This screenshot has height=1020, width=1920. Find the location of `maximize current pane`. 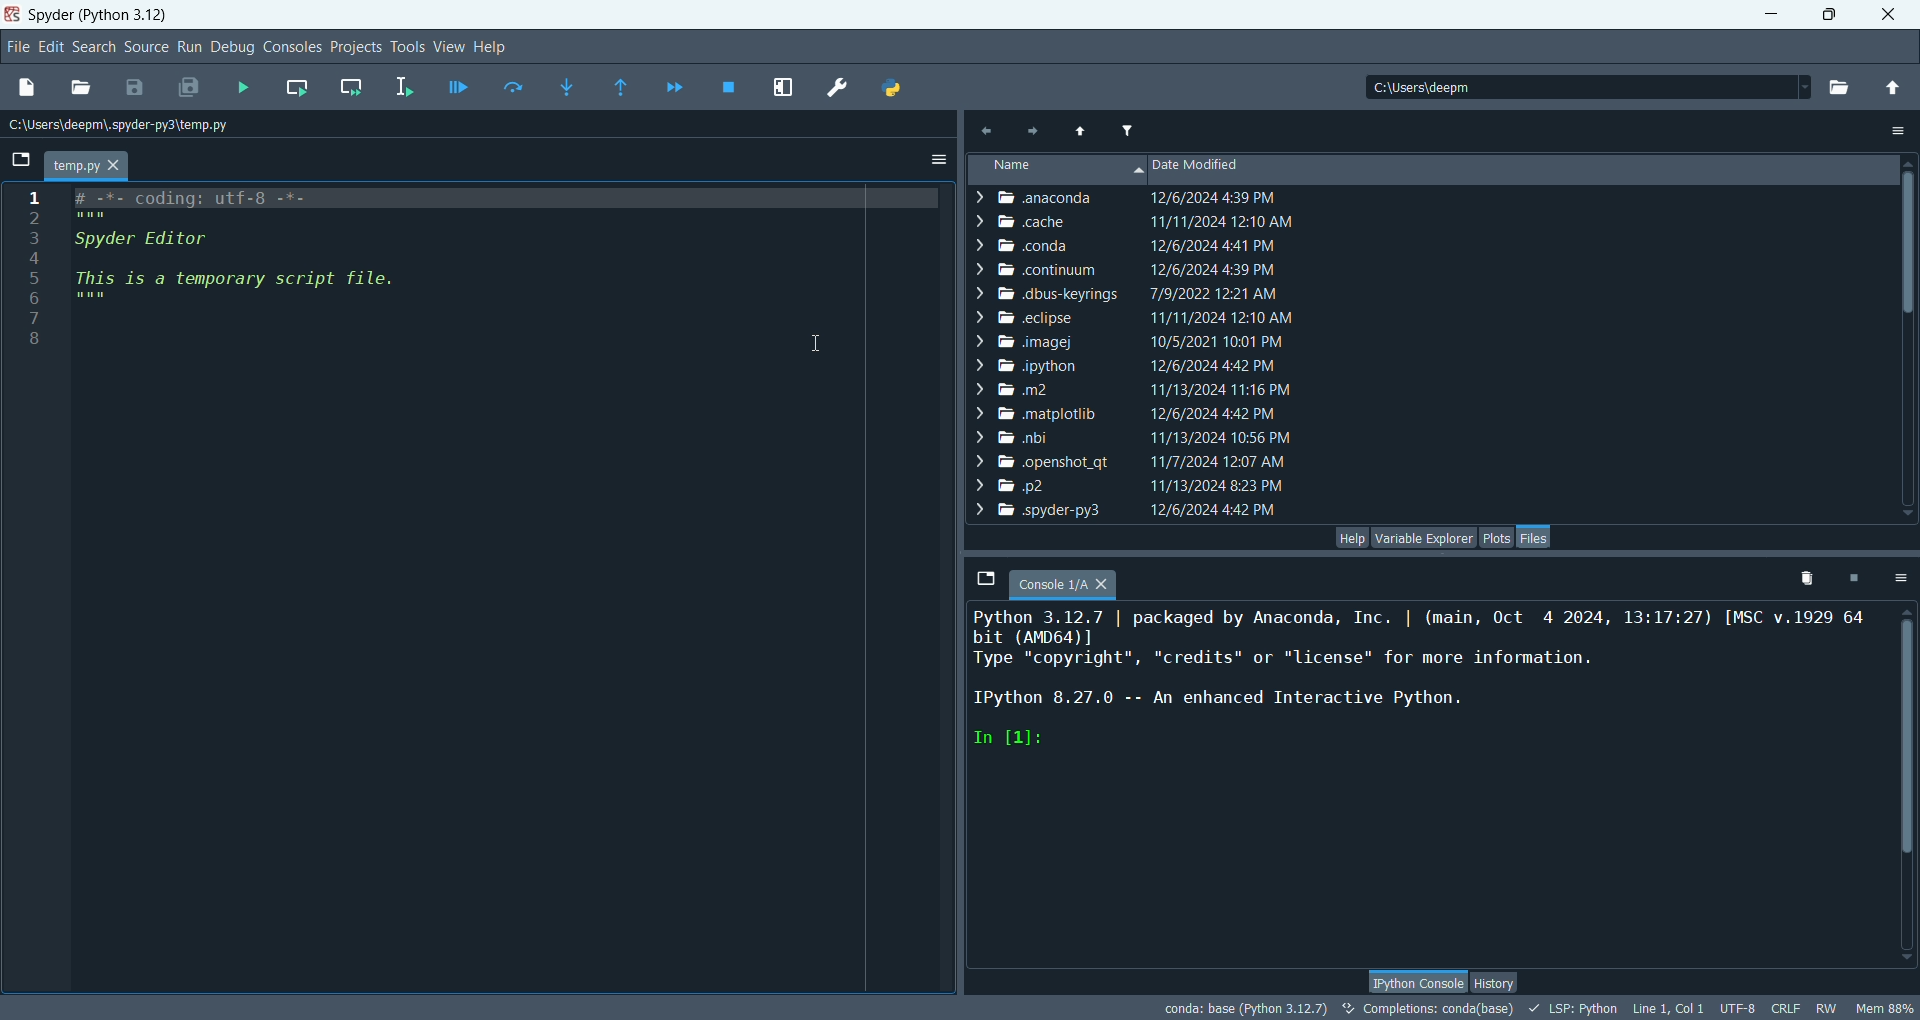

maximize current pane is located at coordinates (782, 89).